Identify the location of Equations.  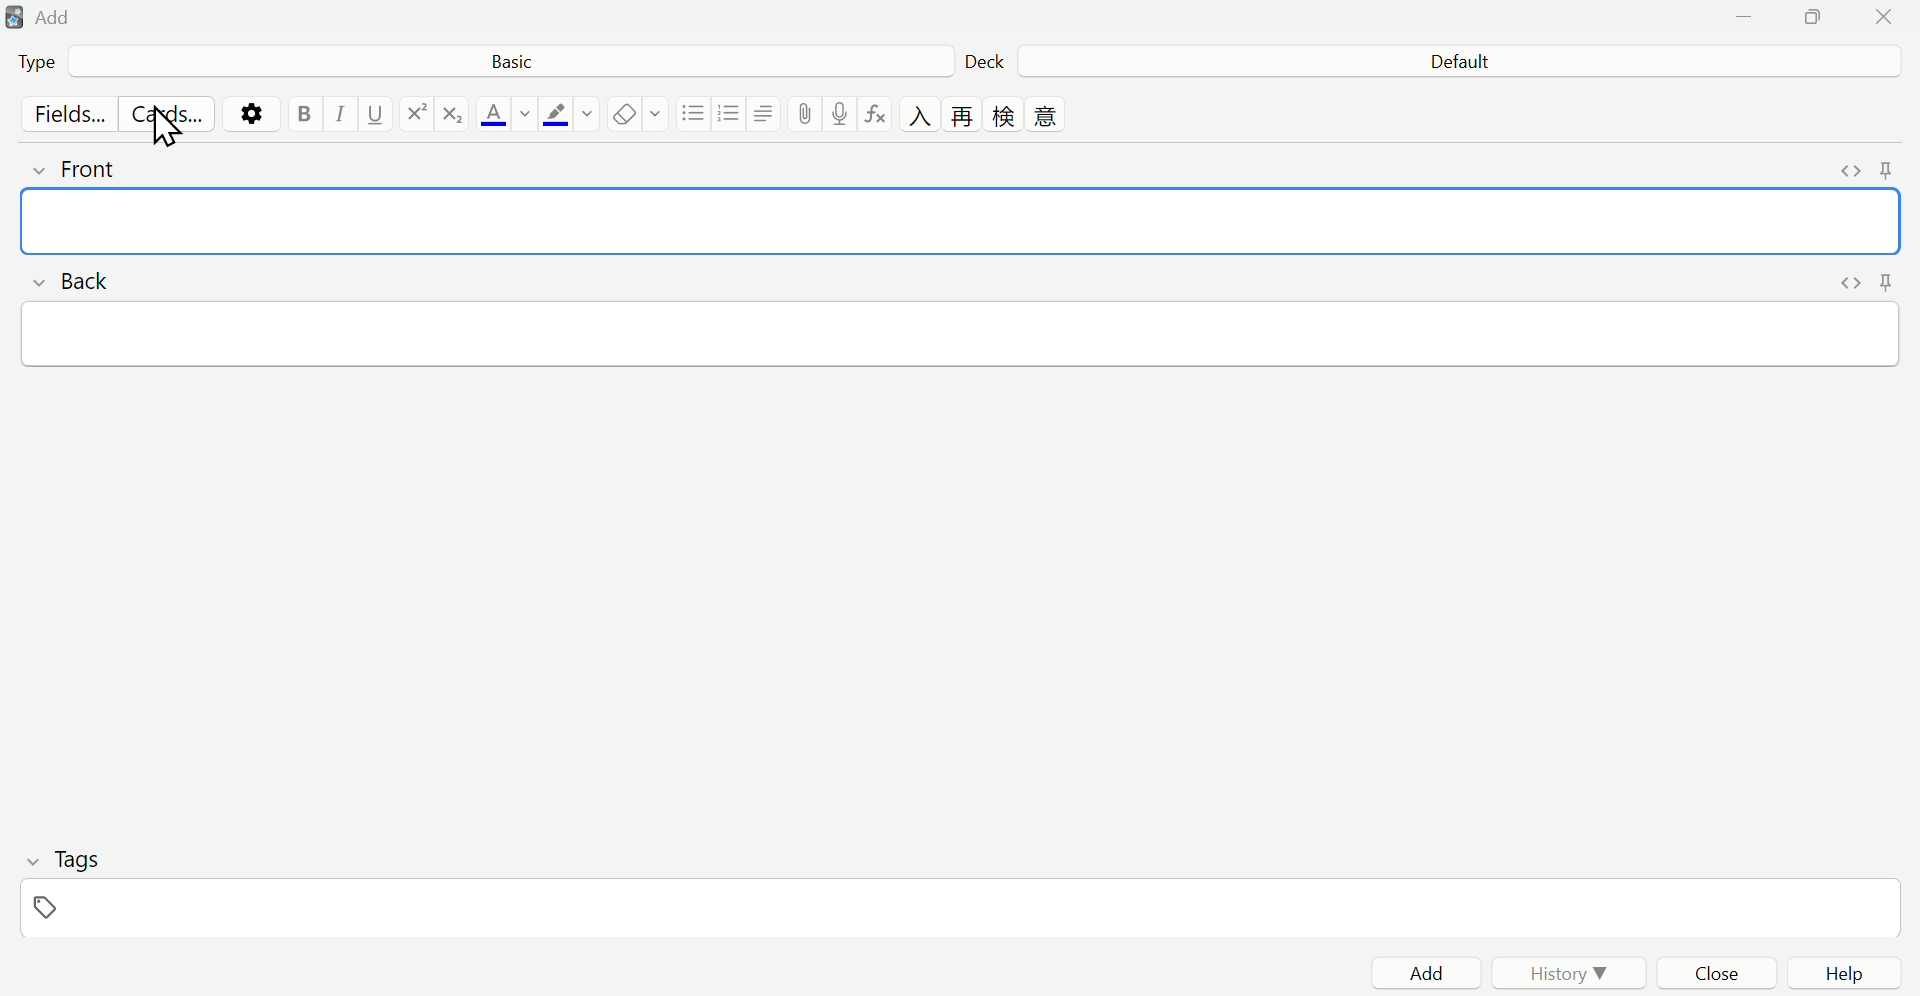
(878, 114).